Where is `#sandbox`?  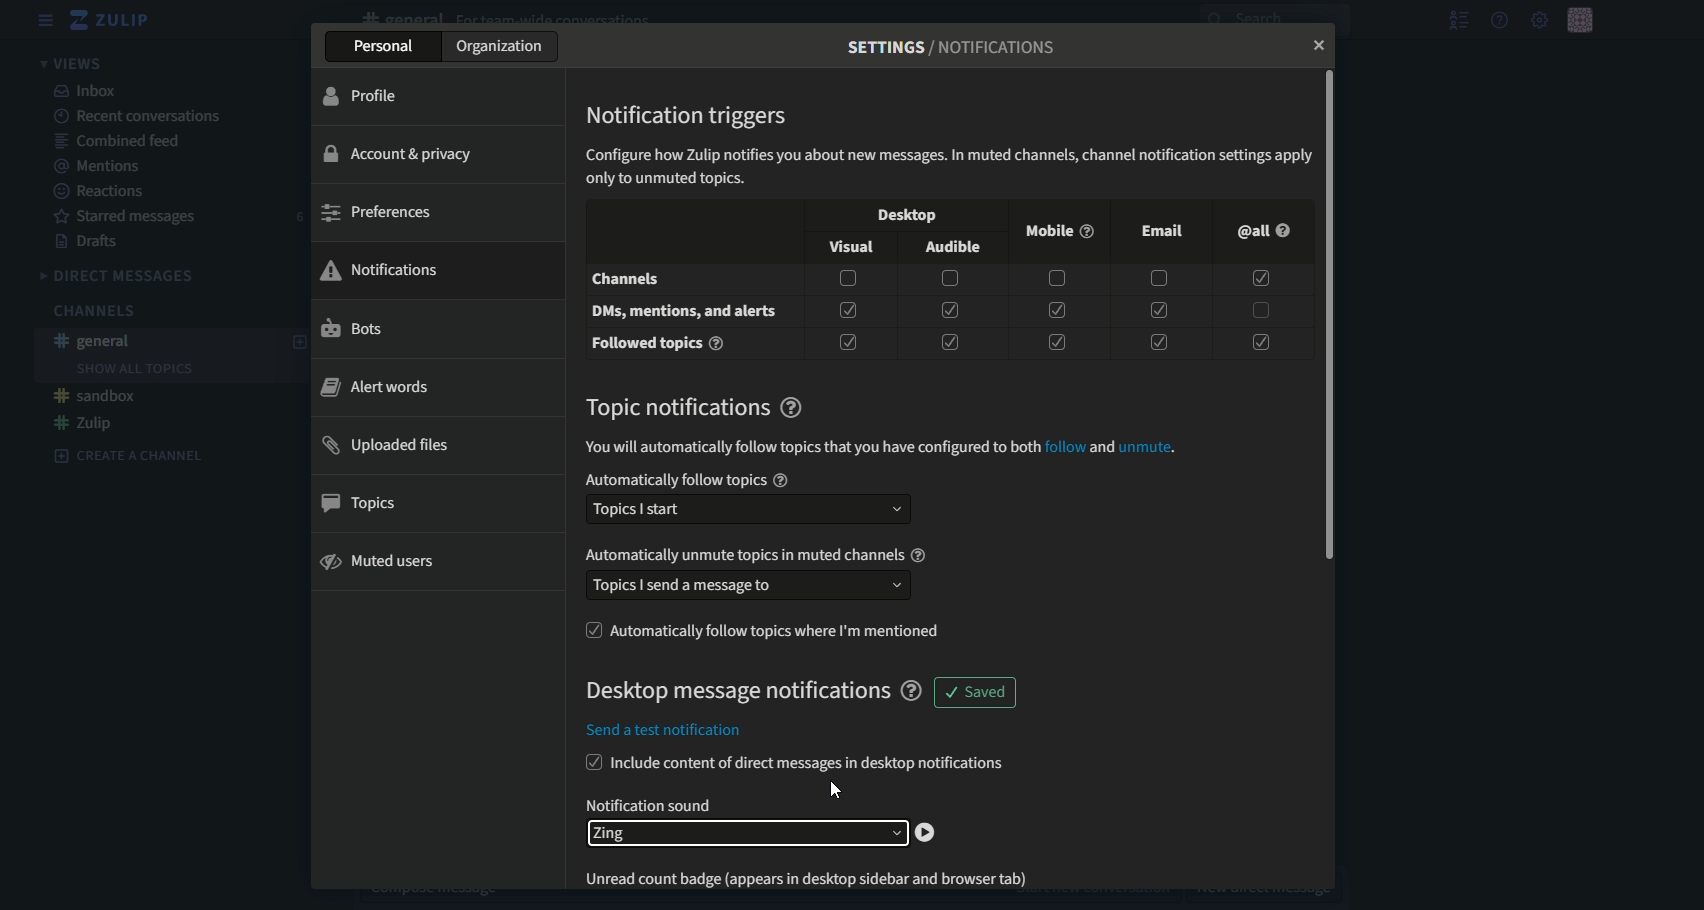
#sandbox is located at coordinates (97, 396).